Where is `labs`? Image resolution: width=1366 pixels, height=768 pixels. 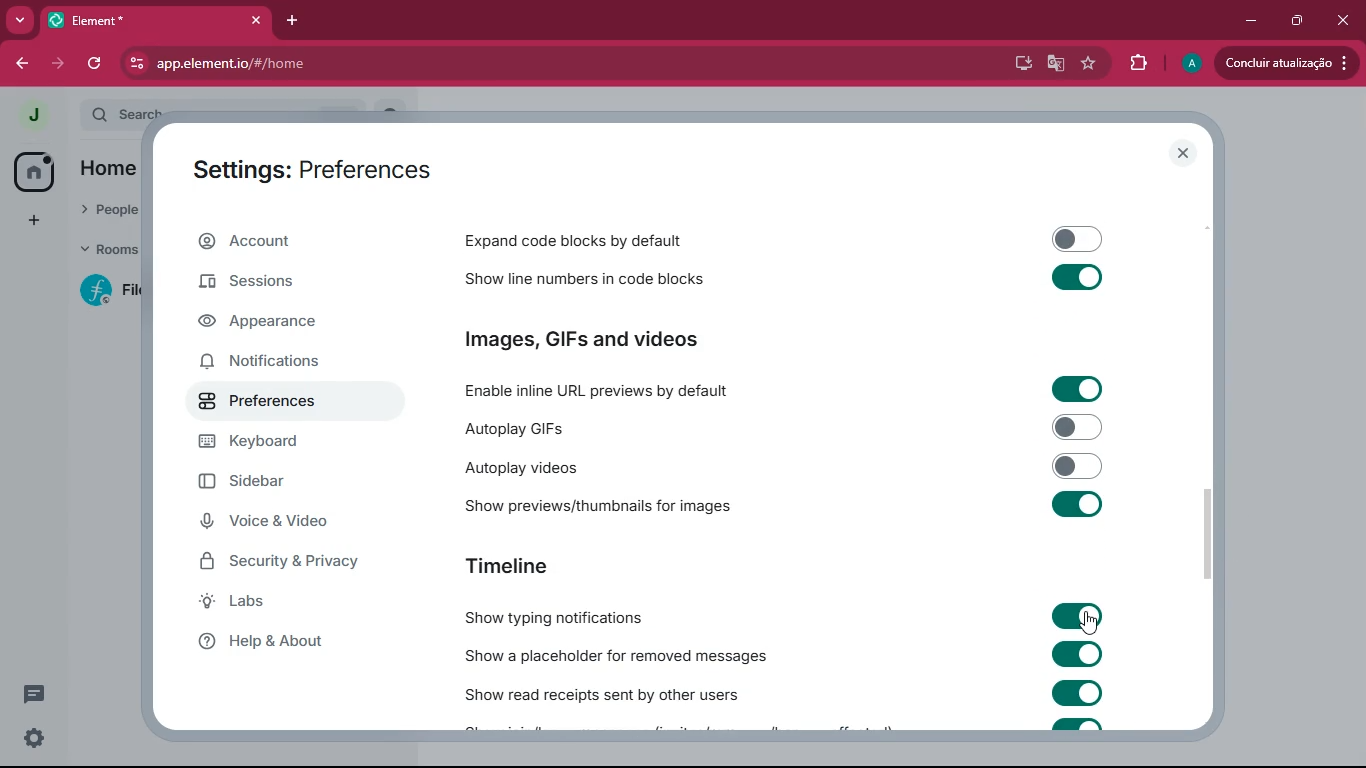 labs is located at coordinates (270, 603).